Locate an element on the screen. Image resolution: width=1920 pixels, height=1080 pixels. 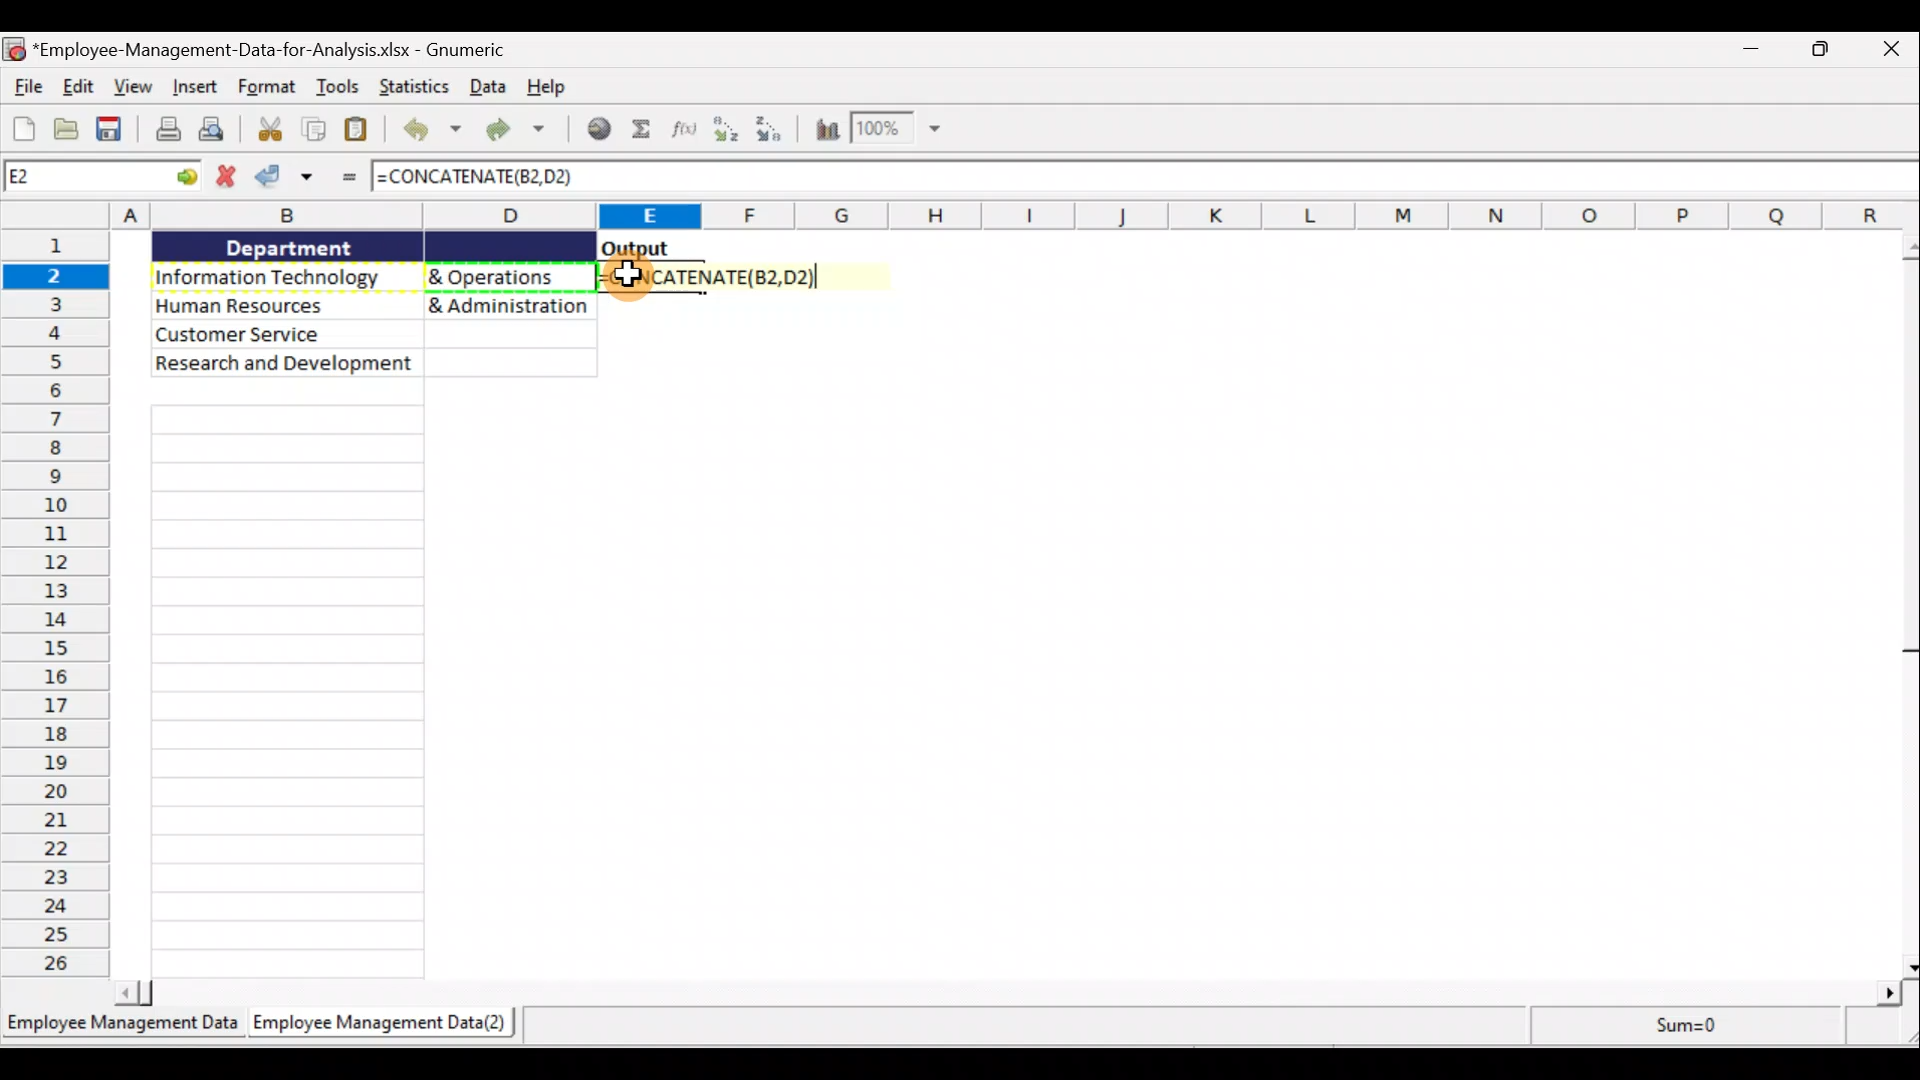
Undo last action is located at coordinates (431, 133).